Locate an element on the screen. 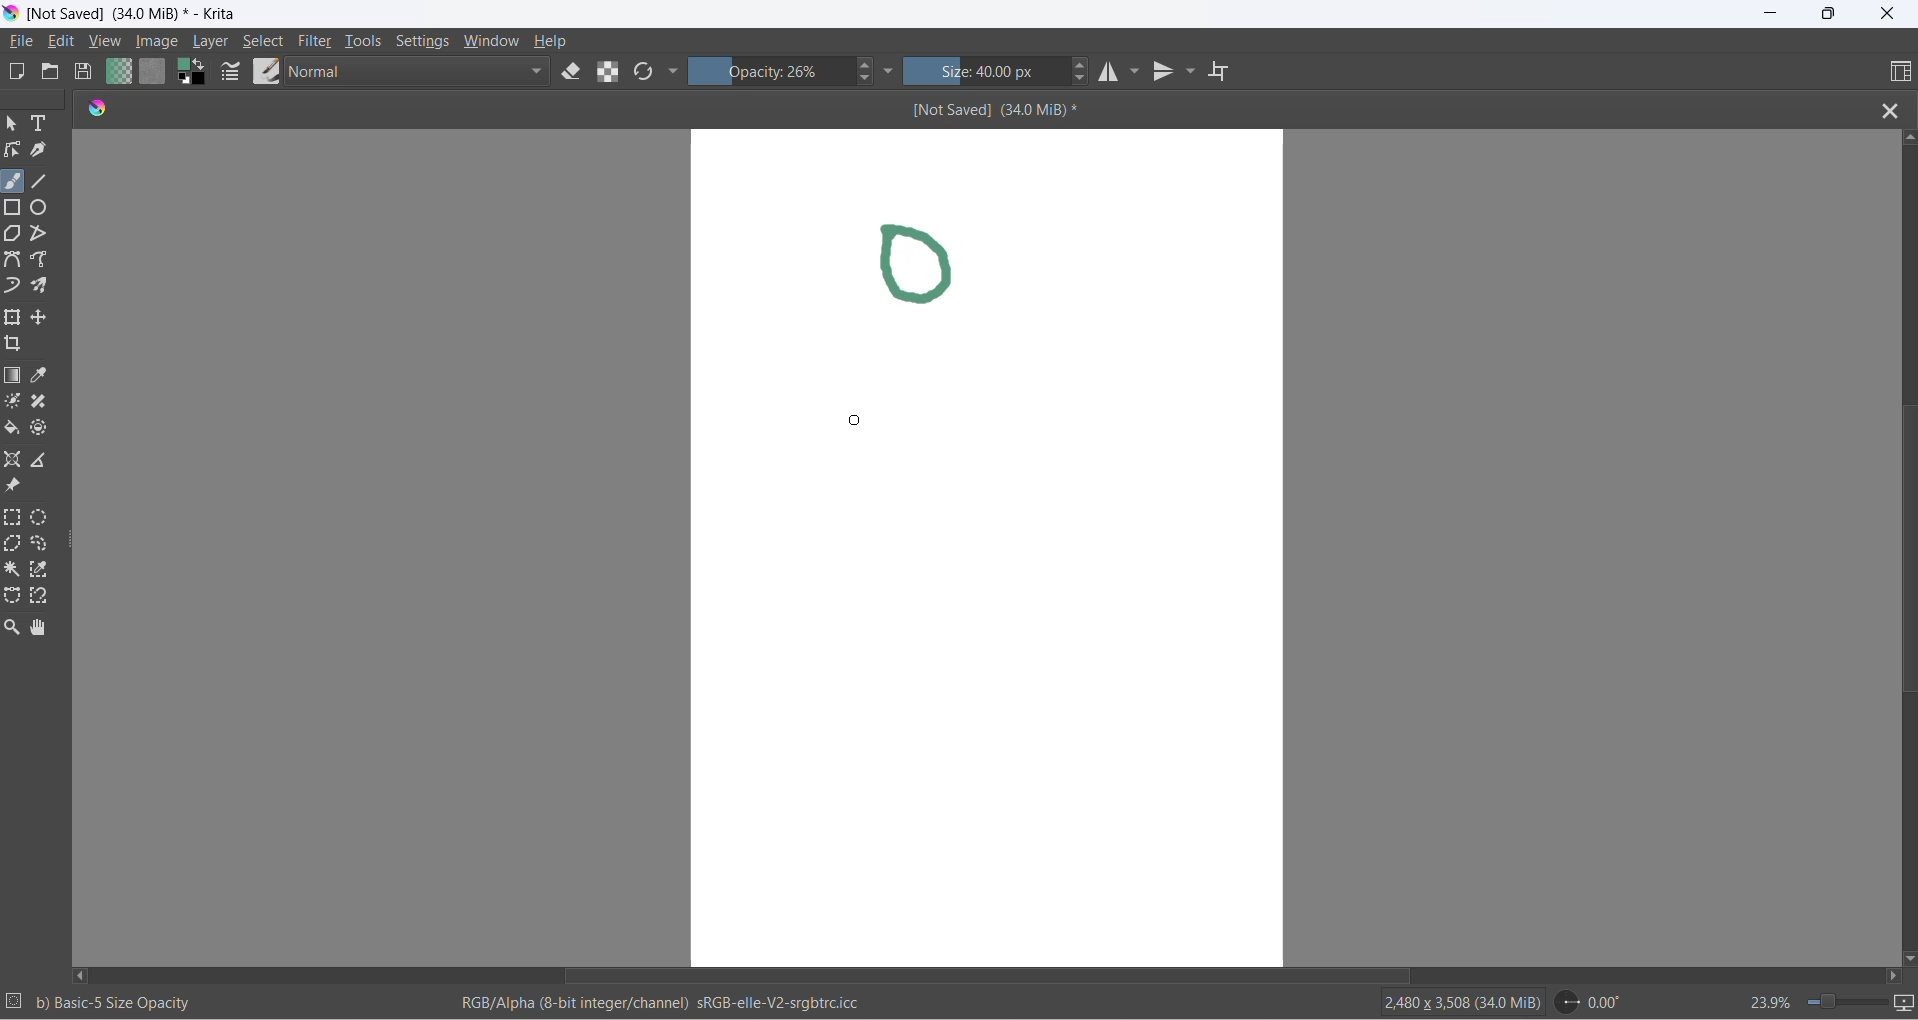  edit is located at coordinates (63, 40).